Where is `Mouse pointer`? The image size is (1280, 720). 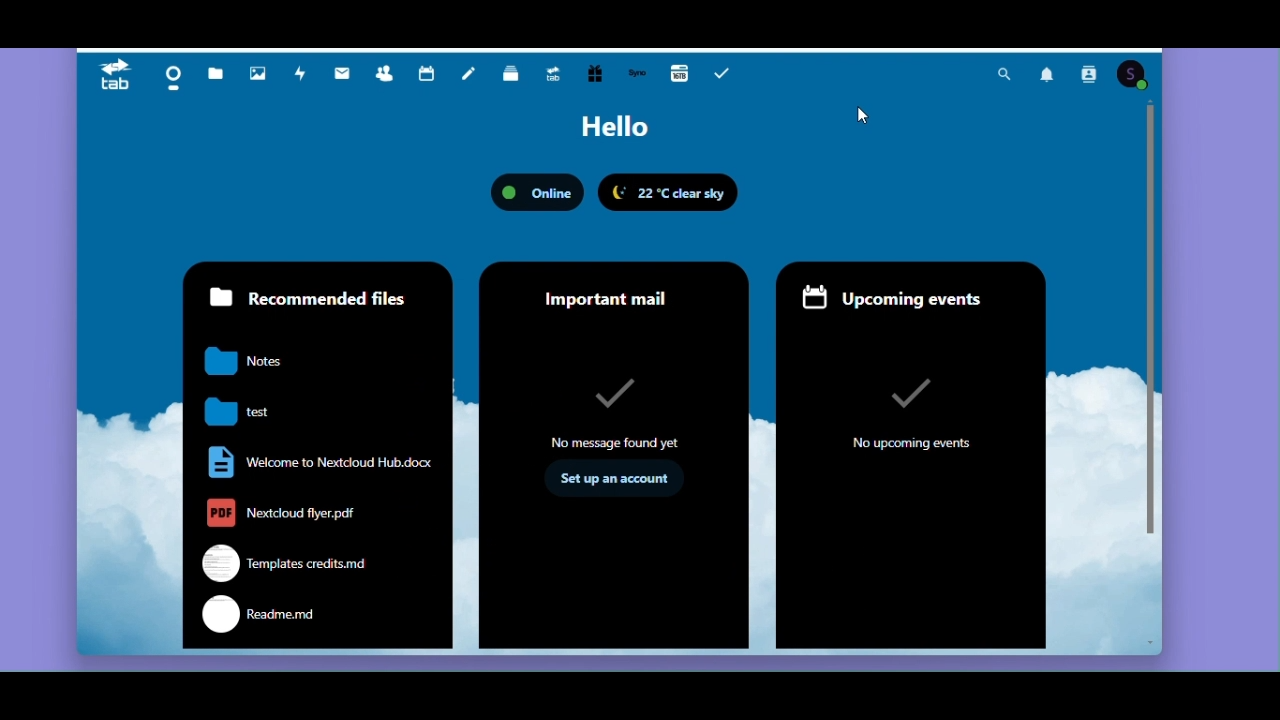
Mouse pointer is located at coordinates (860, 117).